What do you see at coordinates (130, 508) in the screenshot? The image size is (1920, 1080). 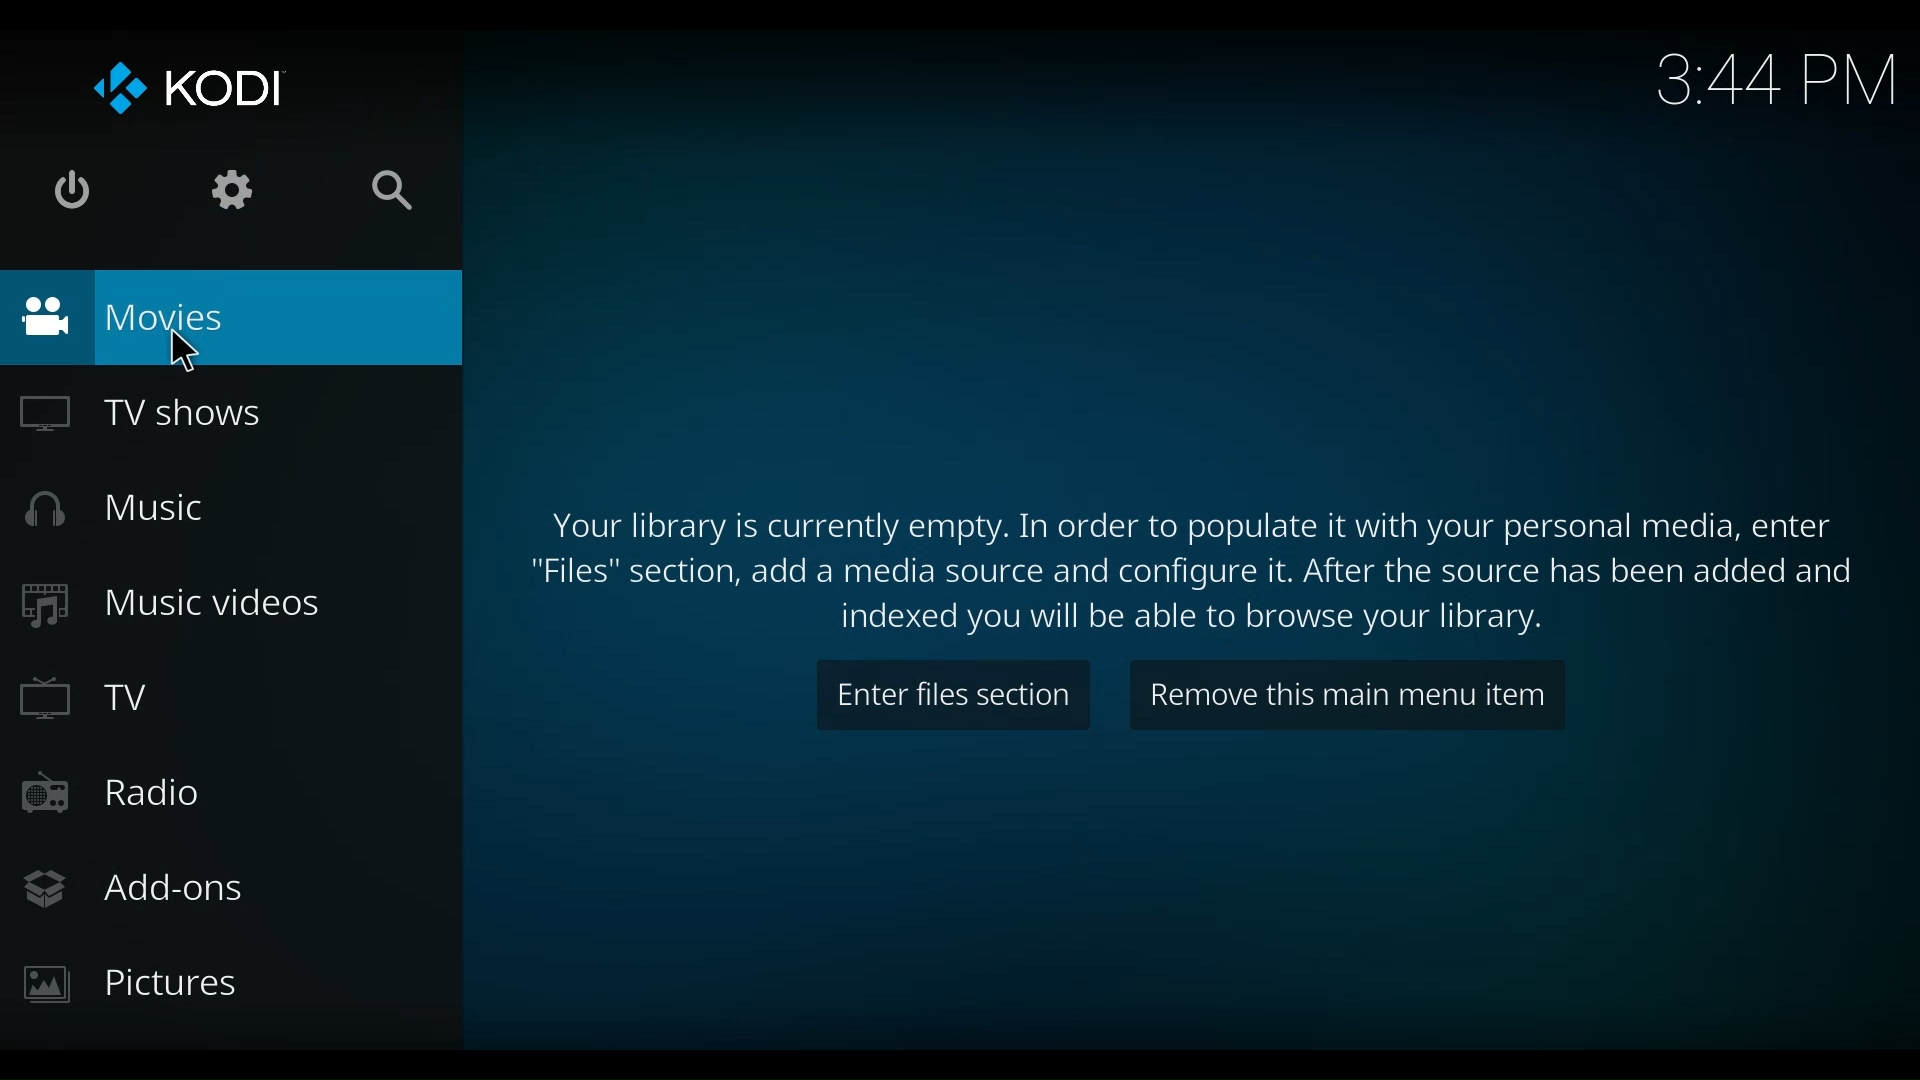 I see `Music` at bounding box center [130, 508].